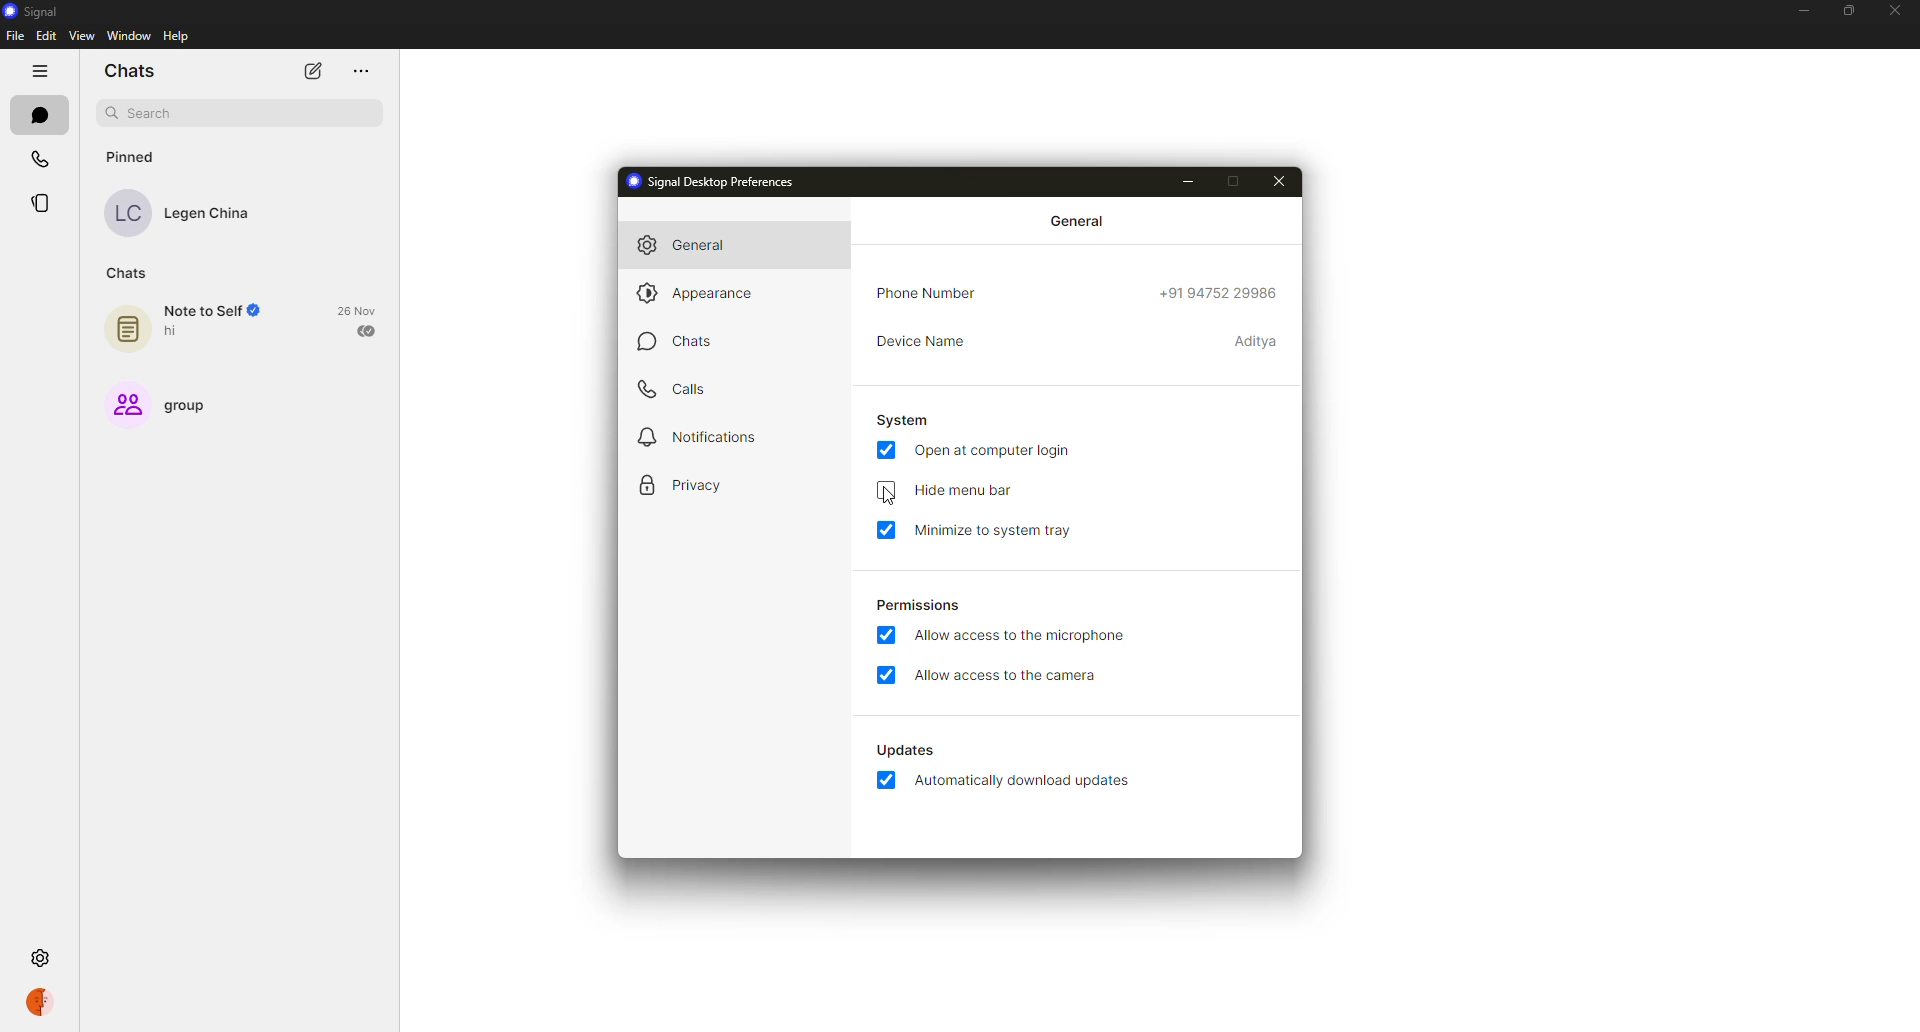 This screenshot has height=1032, width=1920. I want to click on note to self, so click(187, 325).